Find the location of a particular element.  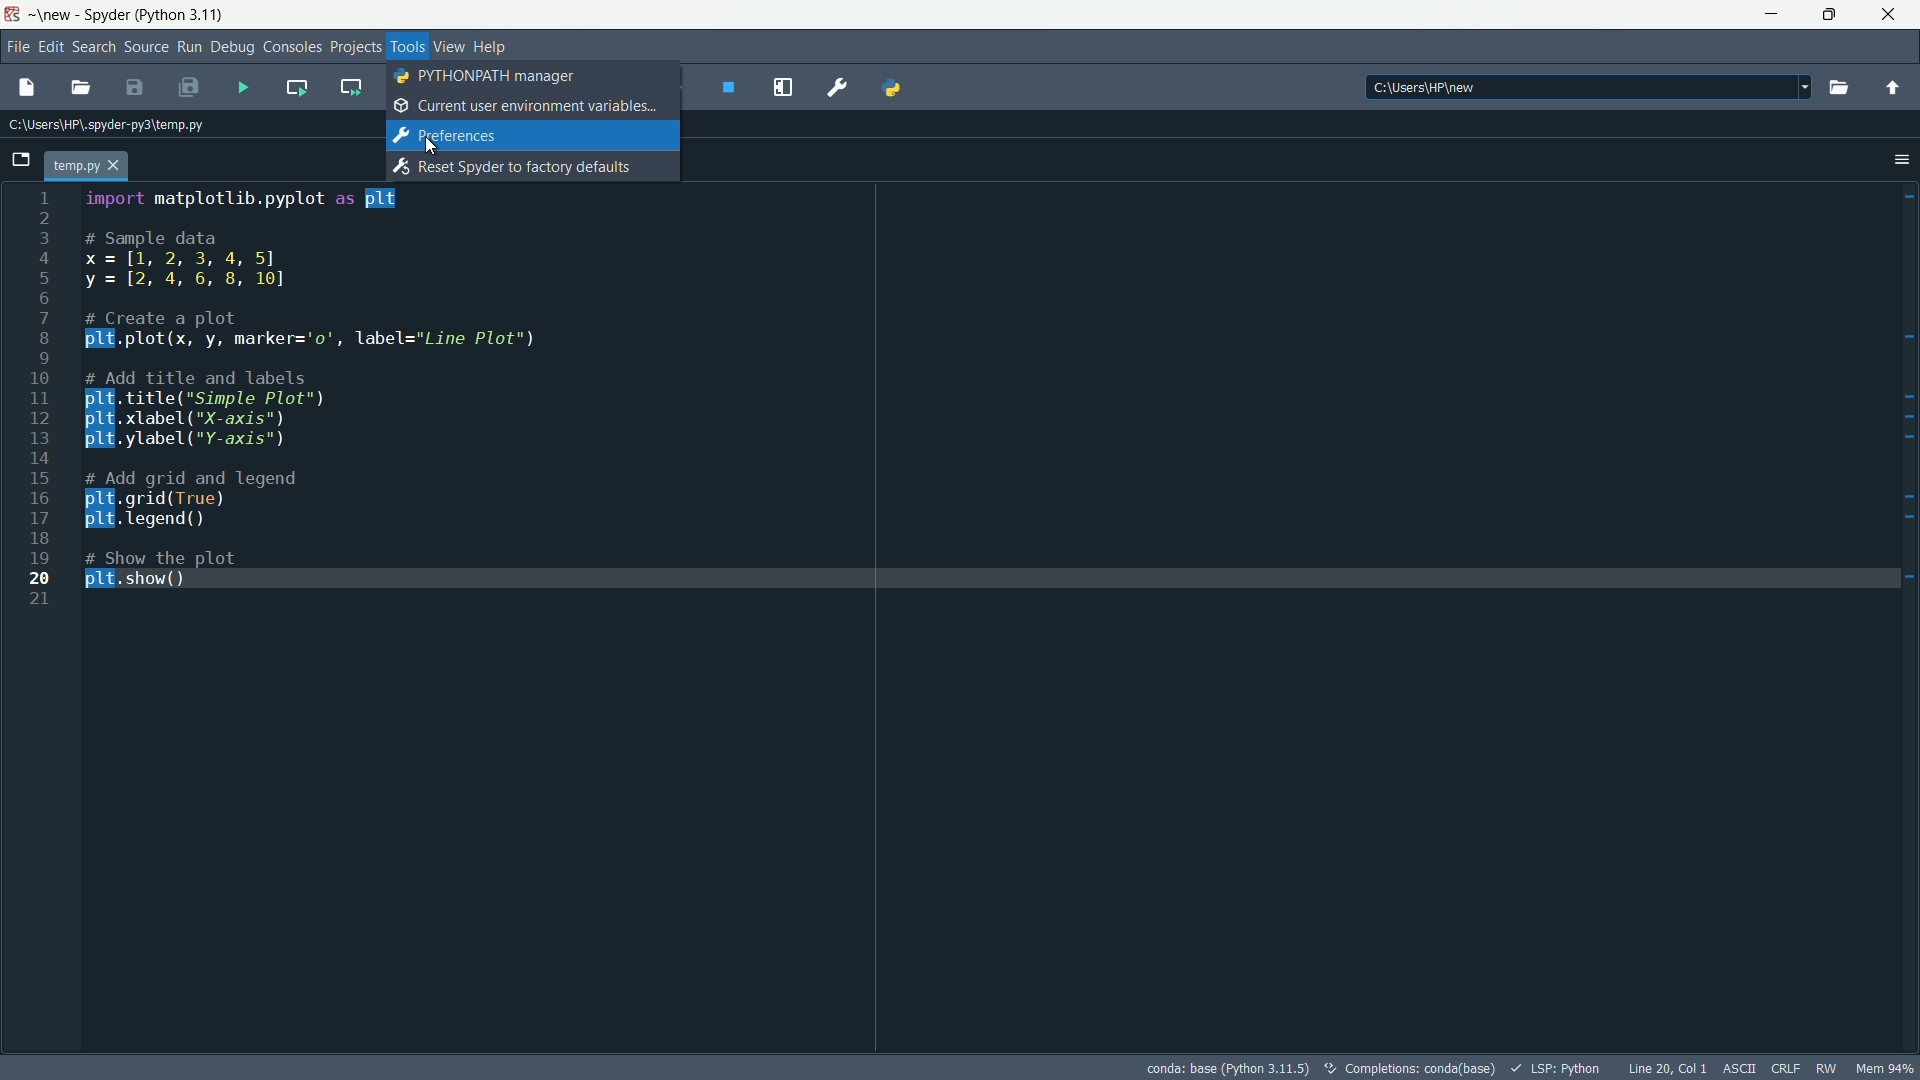

reset spyder to factory defaults is located at coordinates (512, 167).